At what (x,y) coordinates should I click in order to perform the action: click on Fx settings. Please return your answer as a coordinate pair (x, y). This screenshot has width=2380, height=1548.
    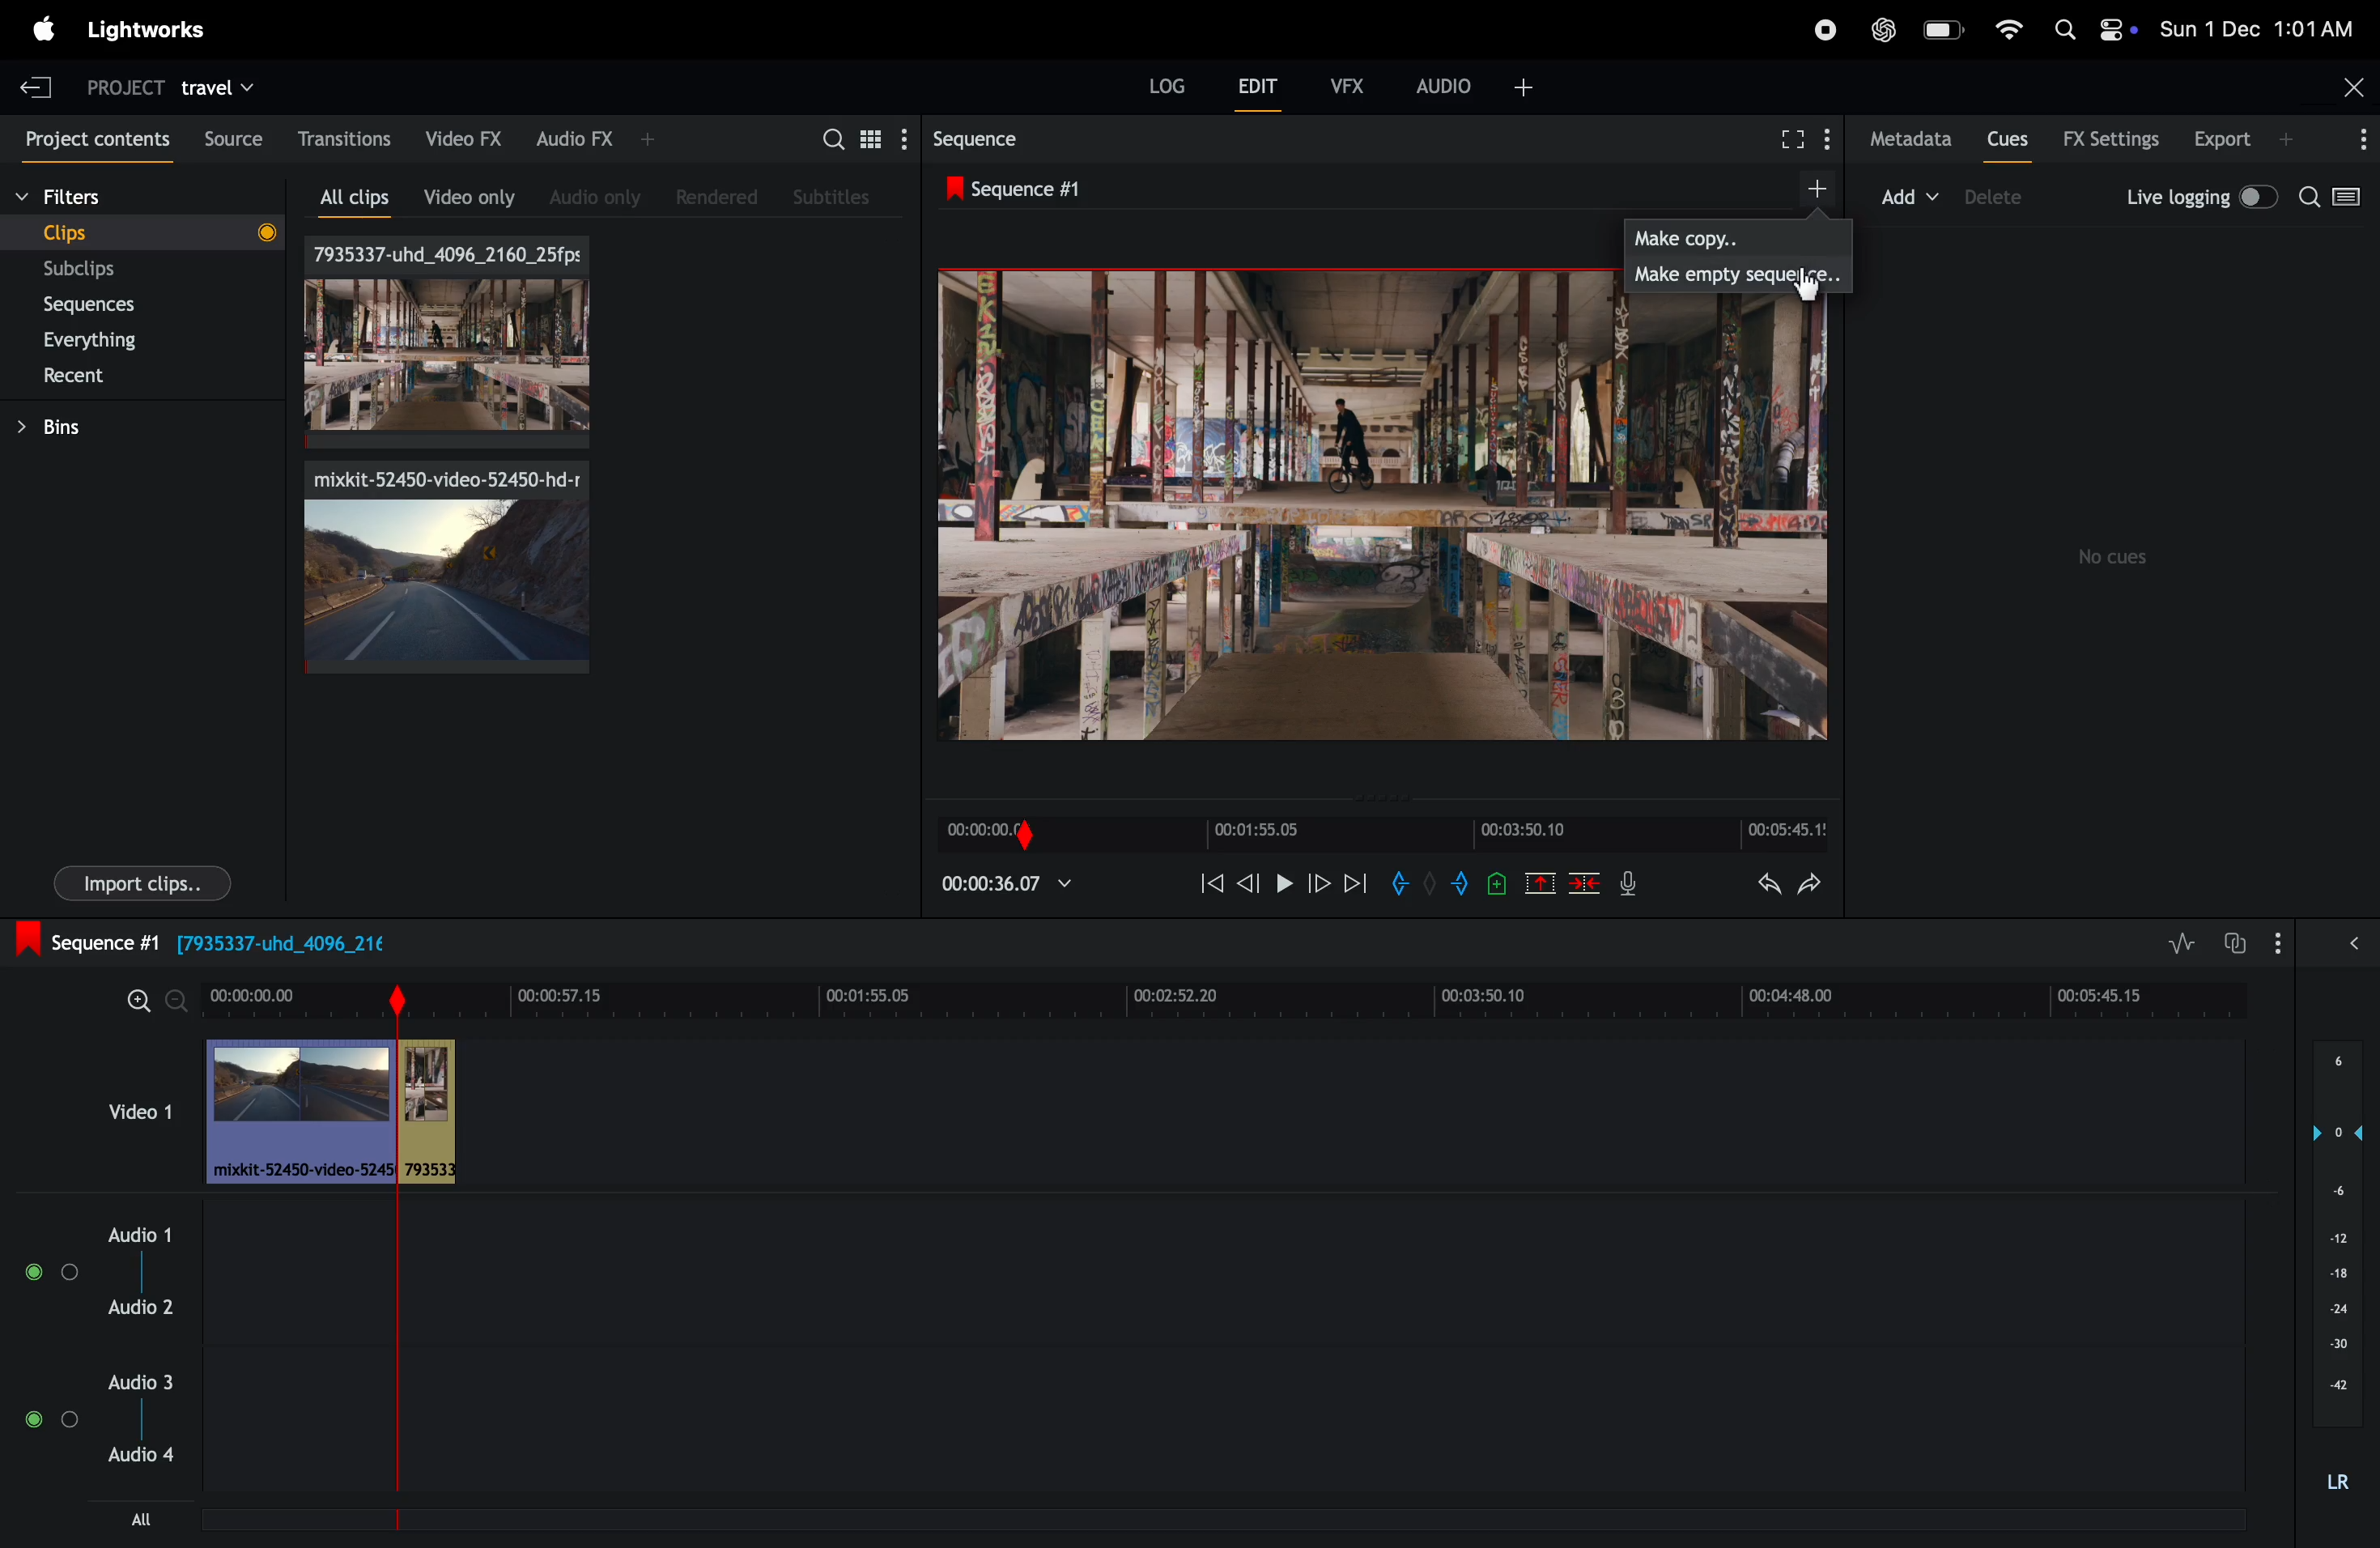
    Looking at the image, I should click on (2110, 138).